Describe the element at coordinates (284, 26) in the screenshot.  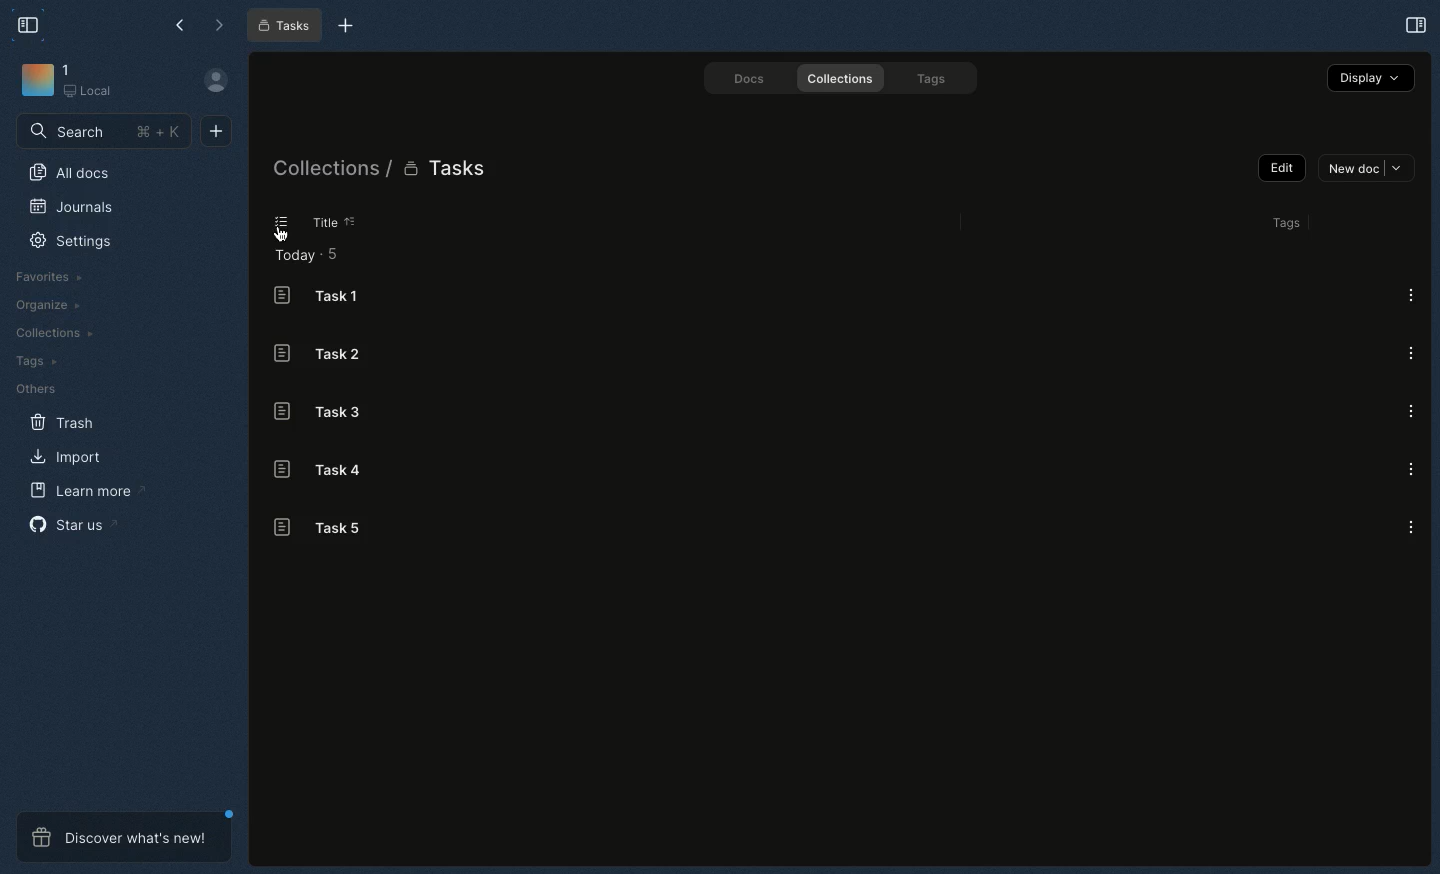
I see `Tasks` at that location.